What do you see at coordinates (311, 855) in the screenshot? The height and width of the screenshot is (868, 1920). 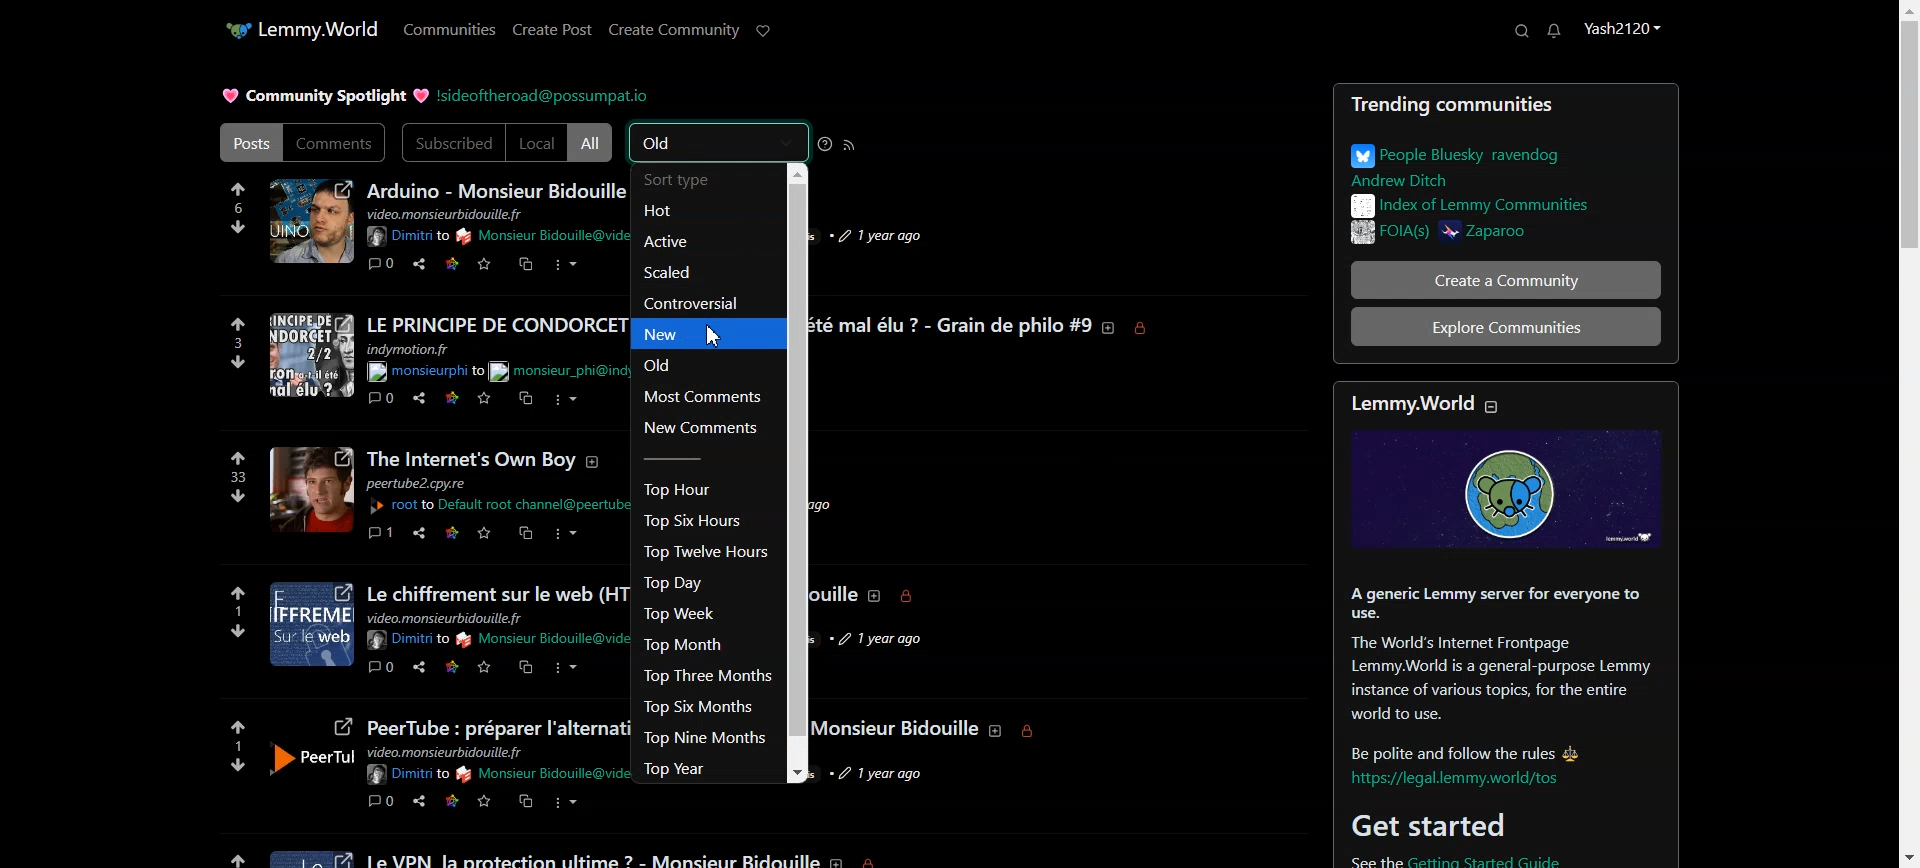 I see `Image` at bounding box center [311, 855].